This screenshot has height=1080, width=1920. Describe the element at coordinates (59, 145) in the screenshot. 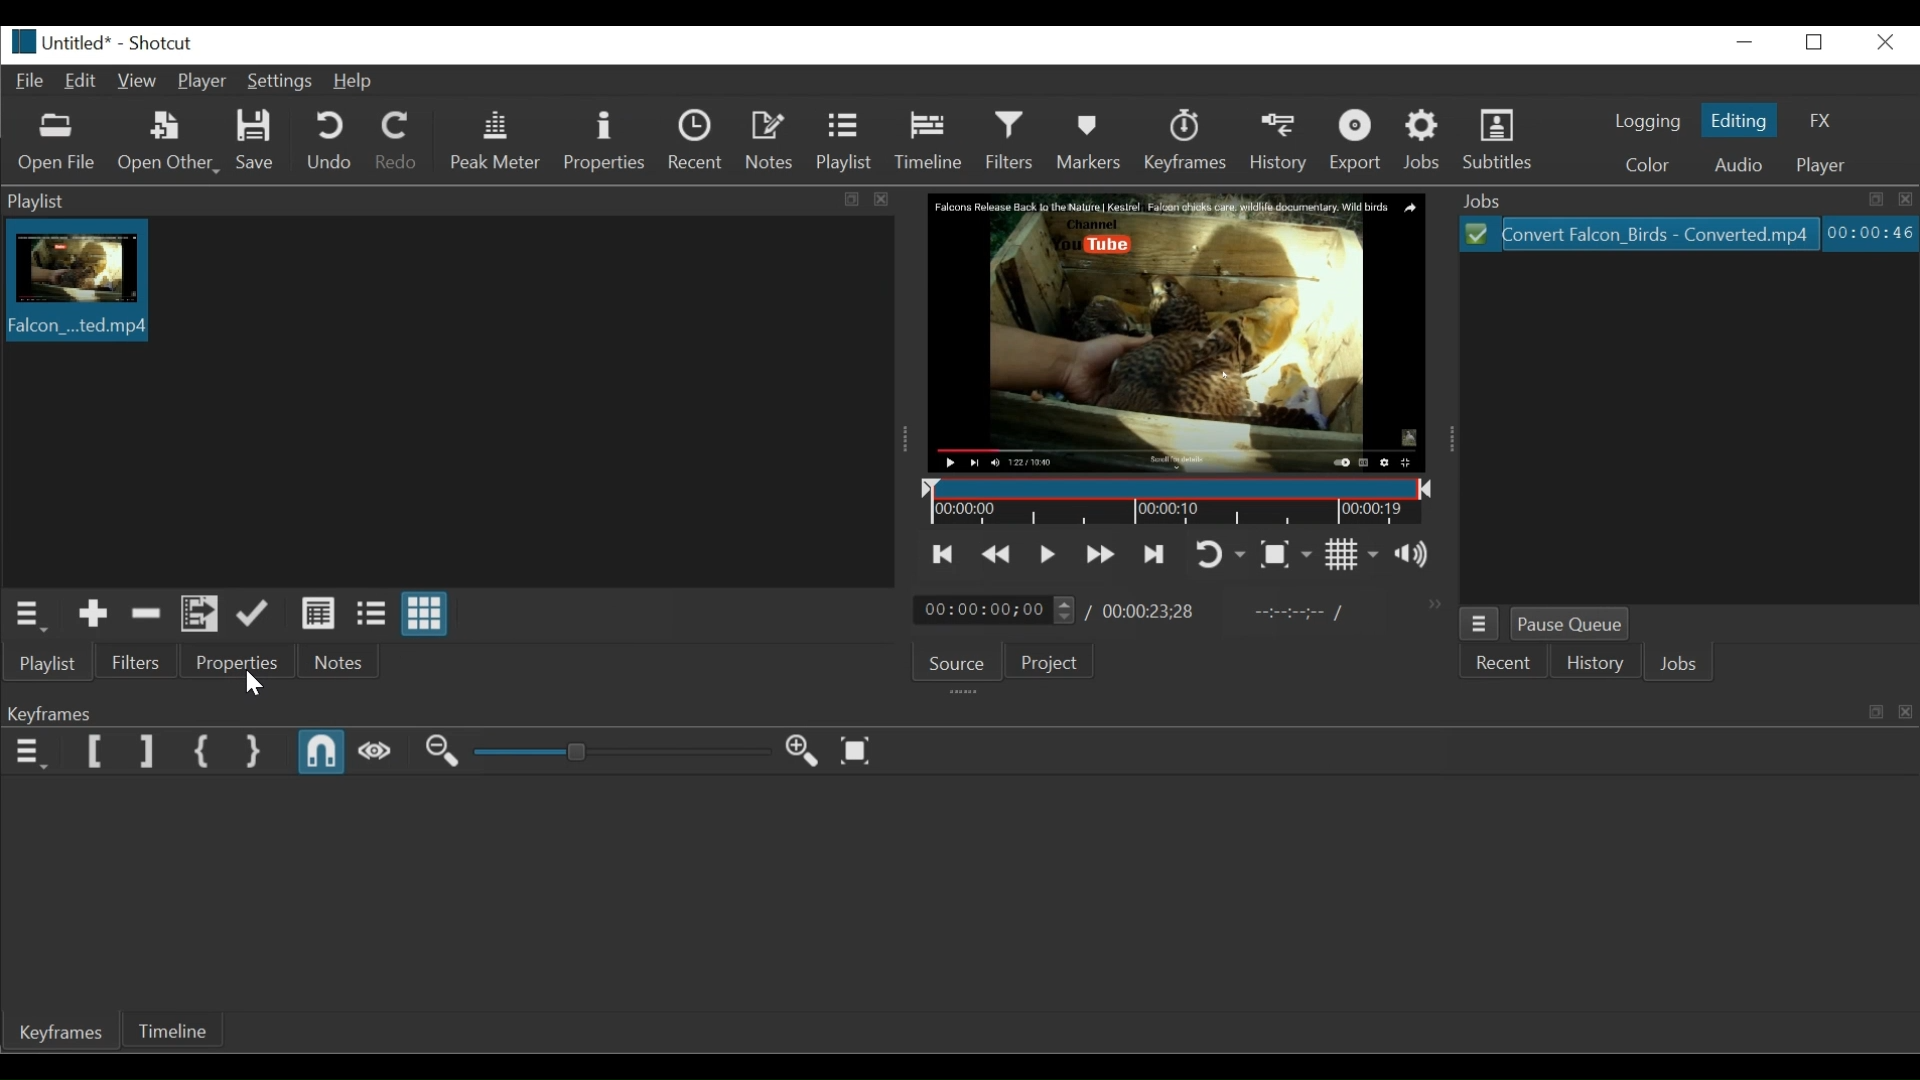

I see `Open File` at that location.